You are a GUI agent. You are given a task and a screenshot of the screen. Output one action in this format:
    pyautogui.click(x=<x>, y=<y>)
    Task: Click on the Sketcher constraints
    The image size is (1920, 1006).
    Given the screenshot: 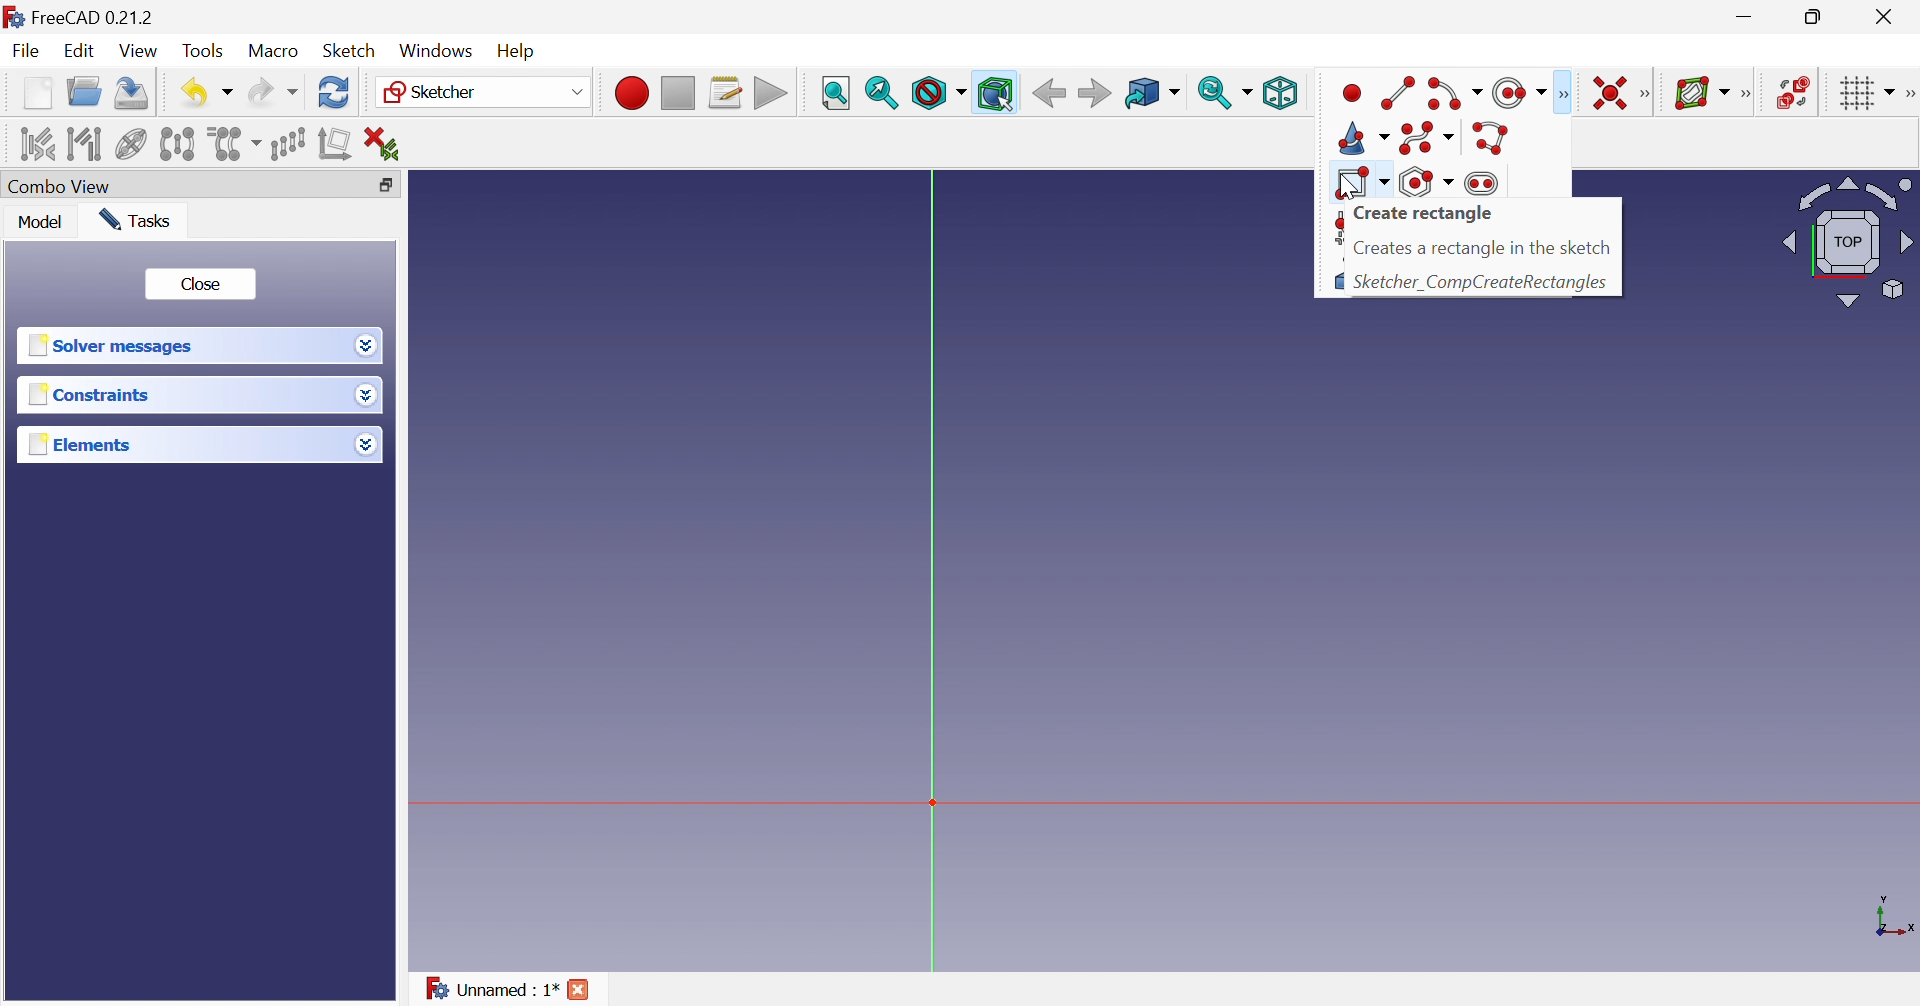 What is the action you would take?
    pyautogui.click(x=1646, y=92)
    